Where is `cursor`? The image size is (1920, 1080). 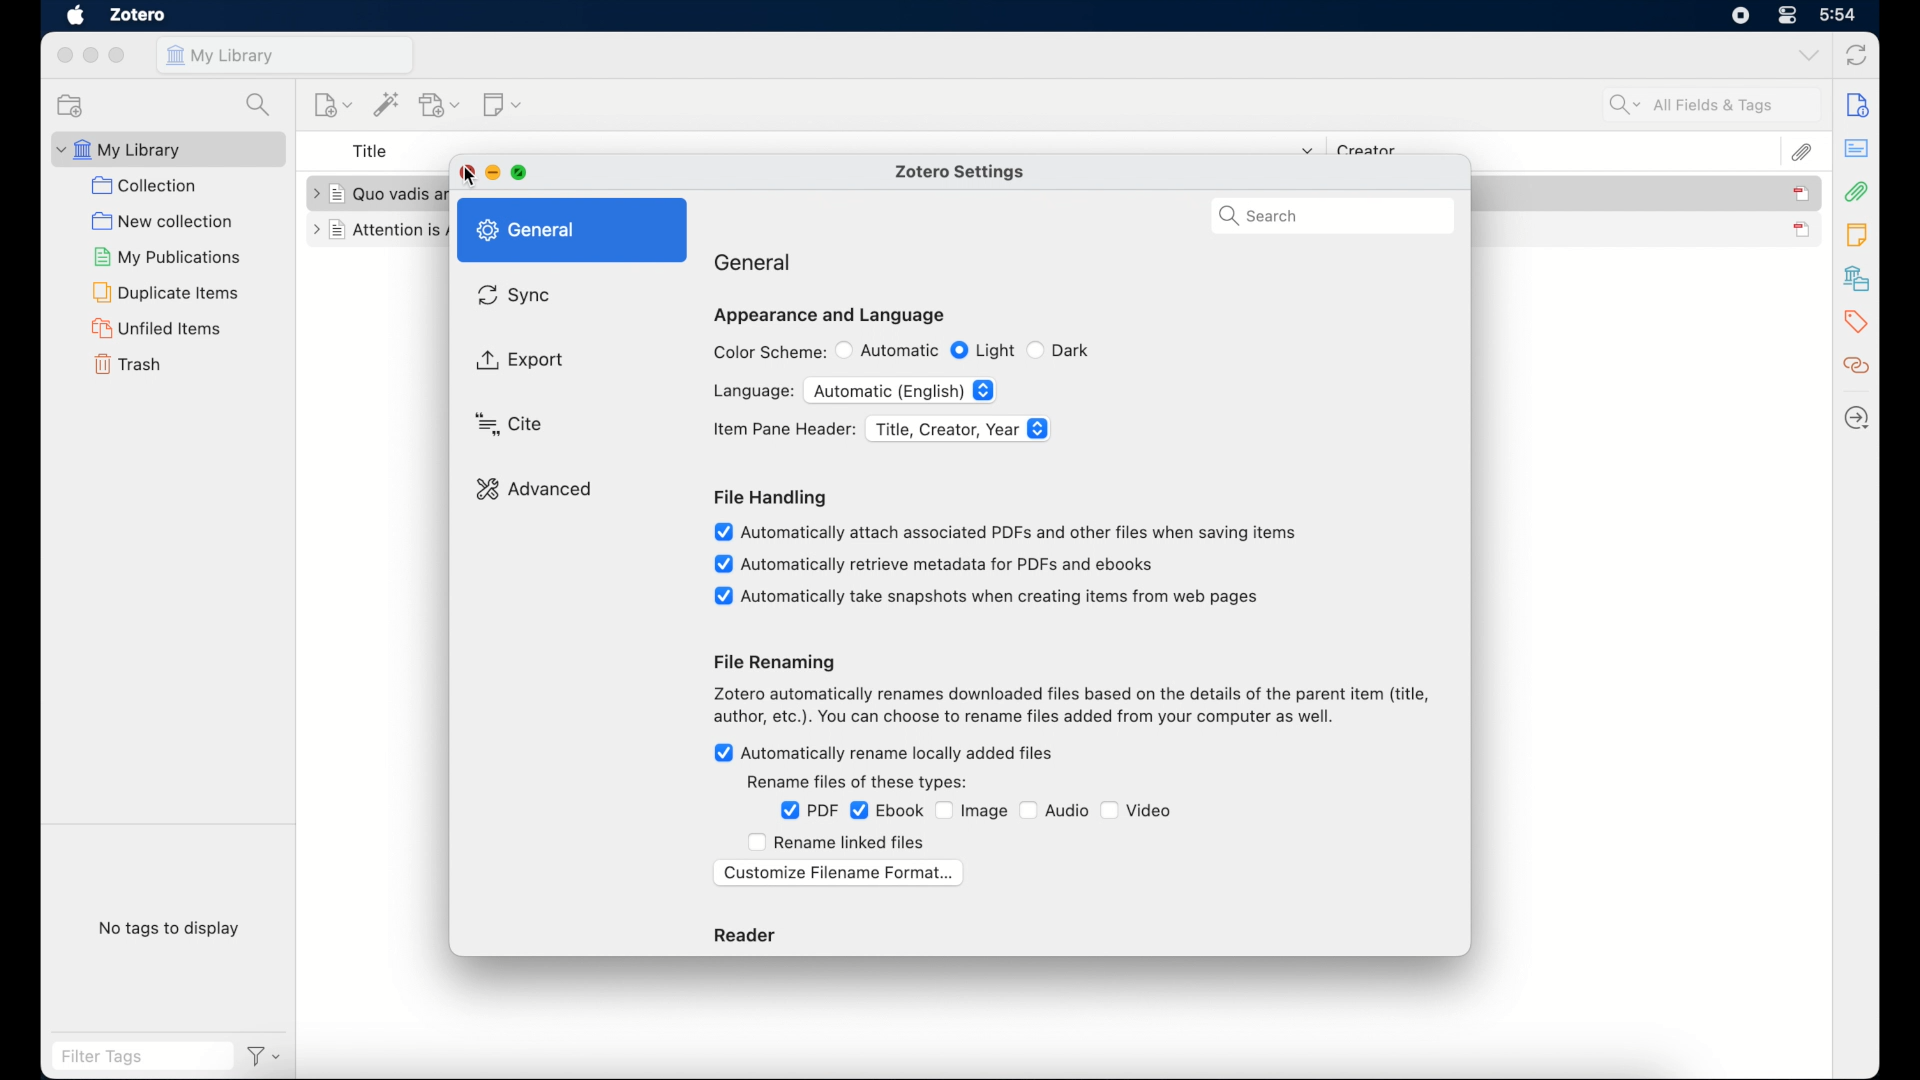 cursor is located at coordinates (510, 424).